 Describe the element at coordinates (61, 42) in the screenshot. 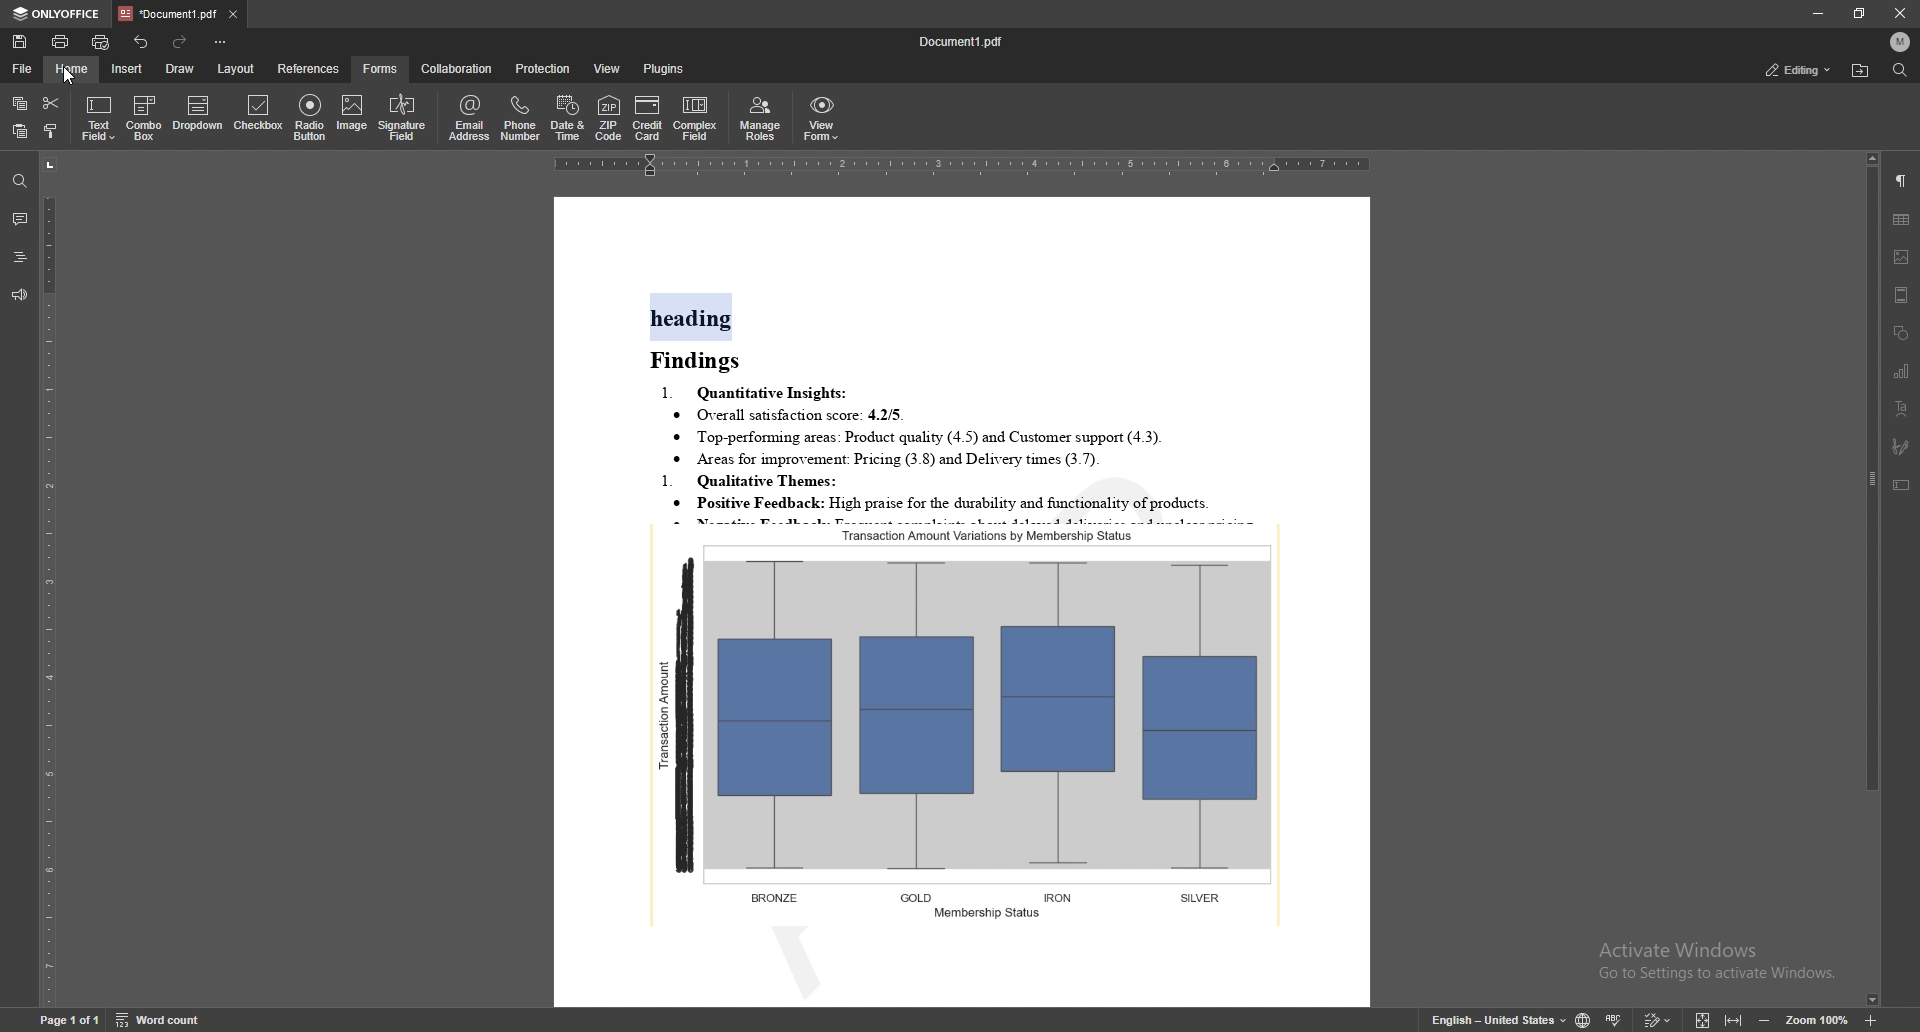

I see `print` at that location.